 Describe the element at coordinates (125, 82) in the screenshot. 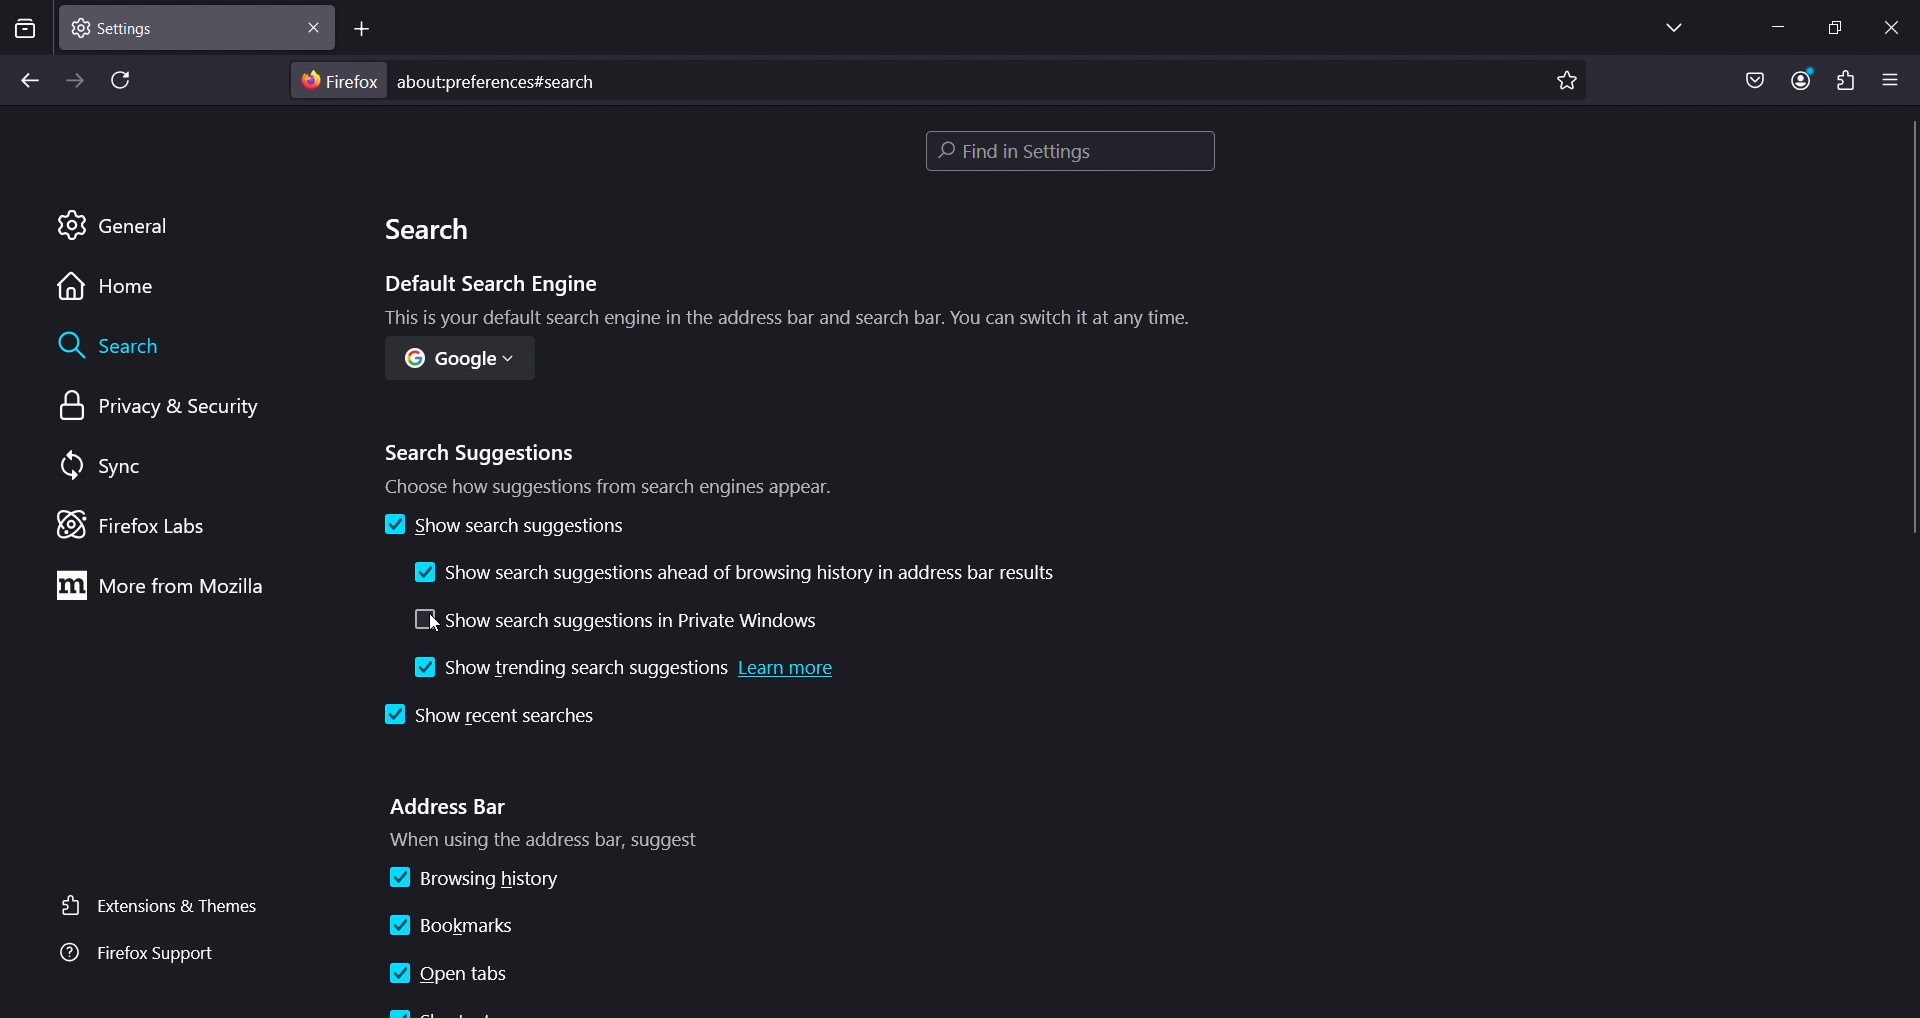

I see `reload` at that location.